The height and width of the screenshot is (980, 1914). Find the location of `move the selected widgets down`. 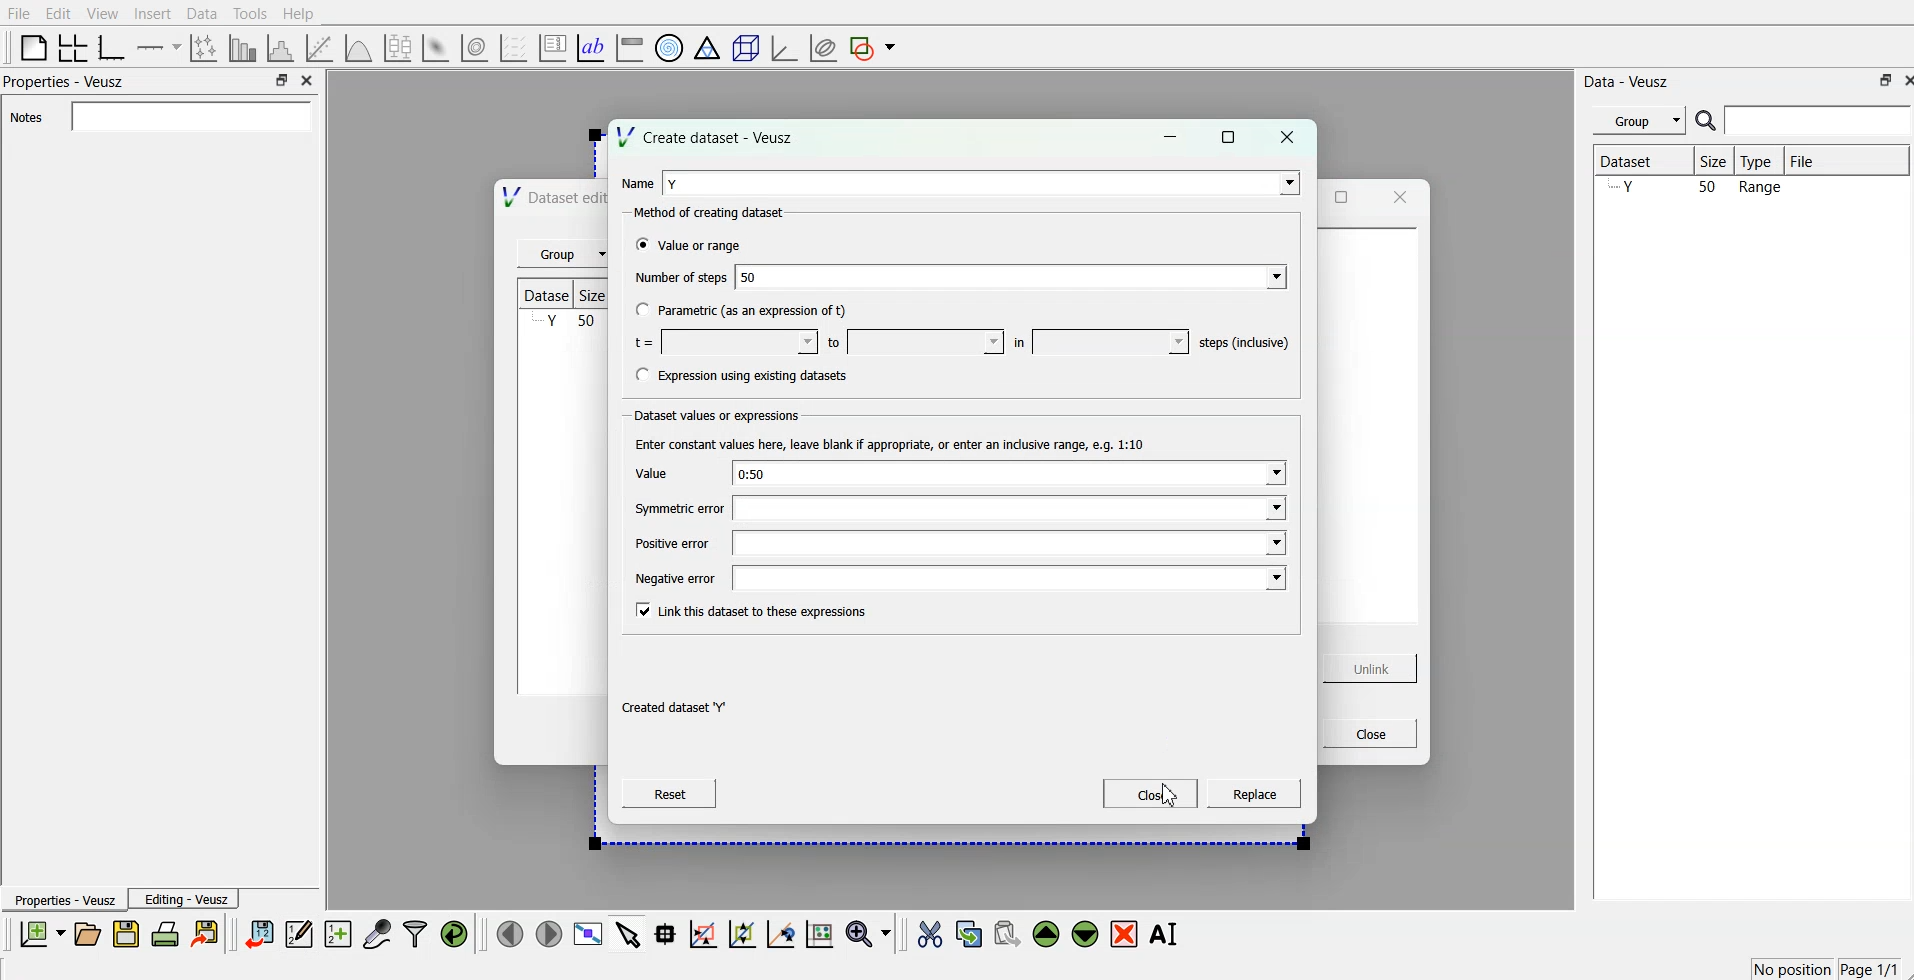

move the selected widgets down is located at coordinates (1085, 934).